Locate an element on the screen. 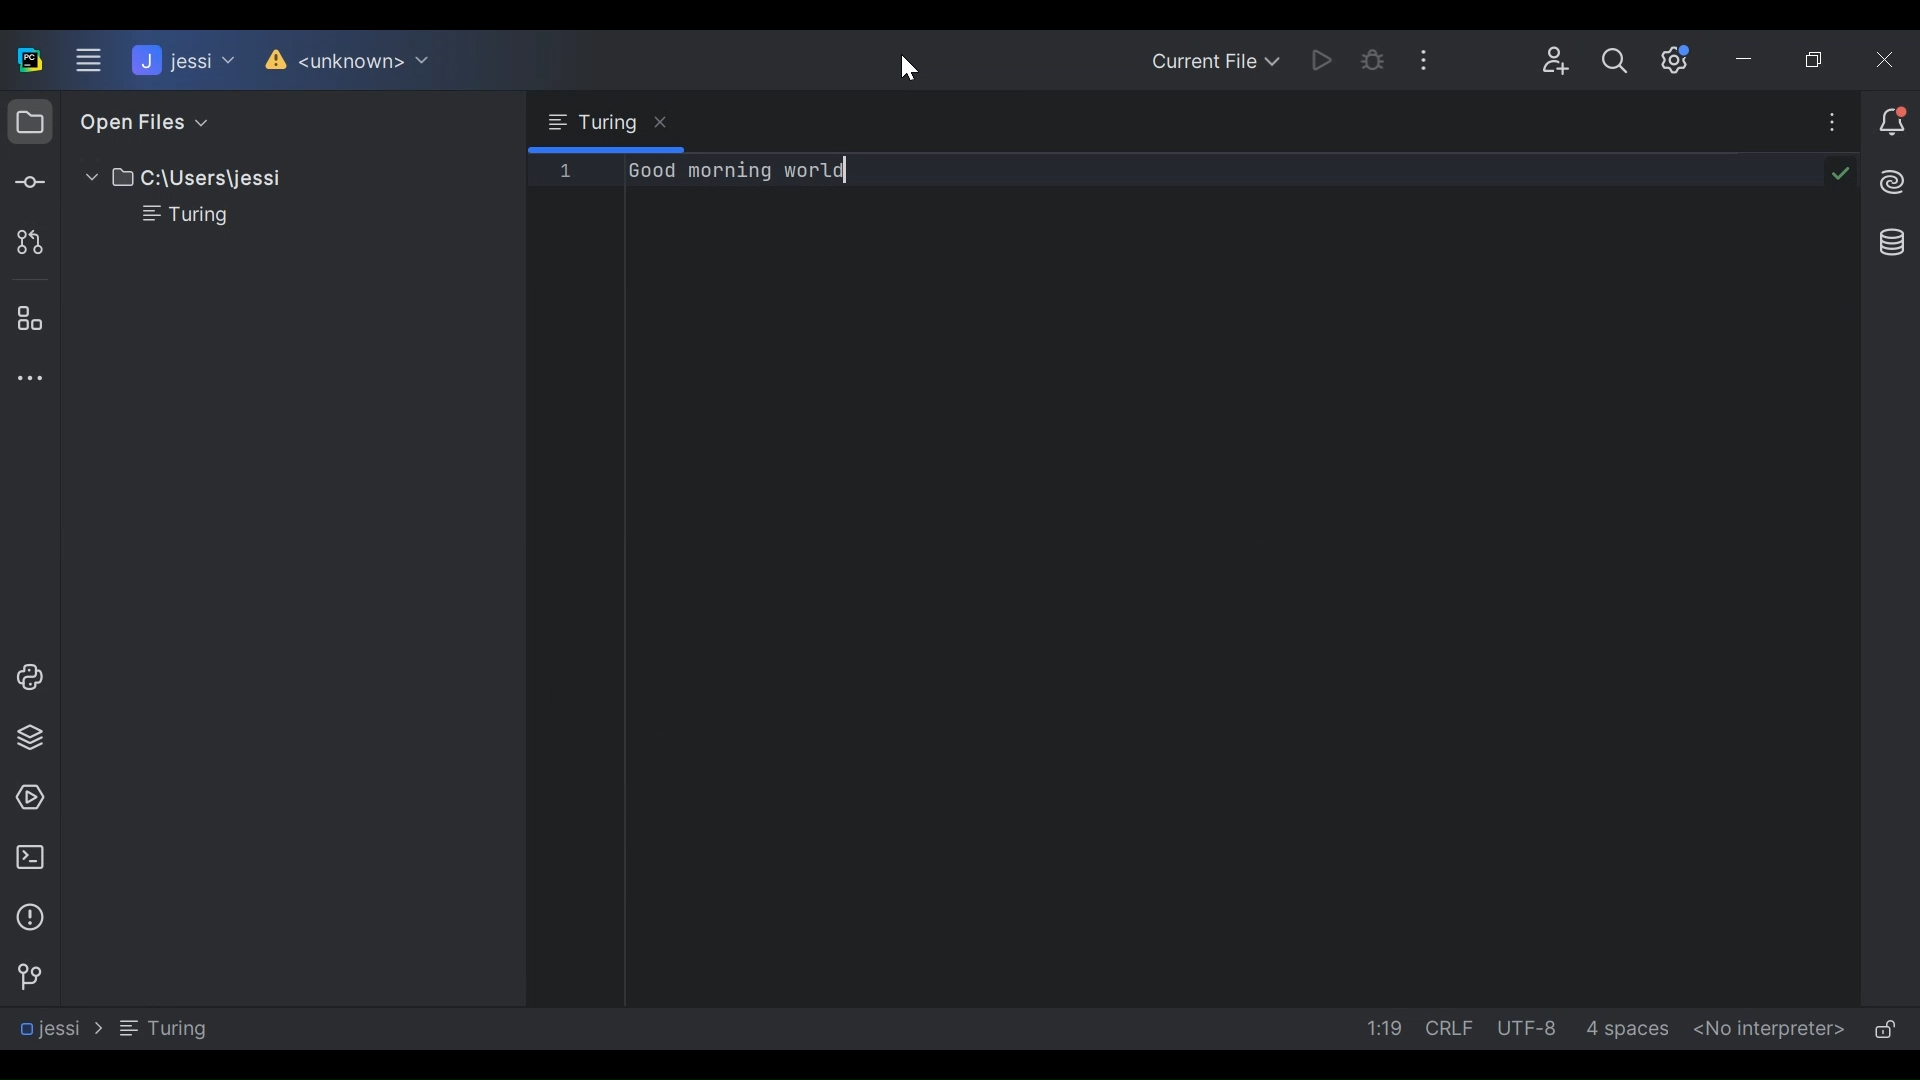 Image resolution: width=1920 pixels, height=1080 pixels. Indent is located at coordinates (1626, 1029).